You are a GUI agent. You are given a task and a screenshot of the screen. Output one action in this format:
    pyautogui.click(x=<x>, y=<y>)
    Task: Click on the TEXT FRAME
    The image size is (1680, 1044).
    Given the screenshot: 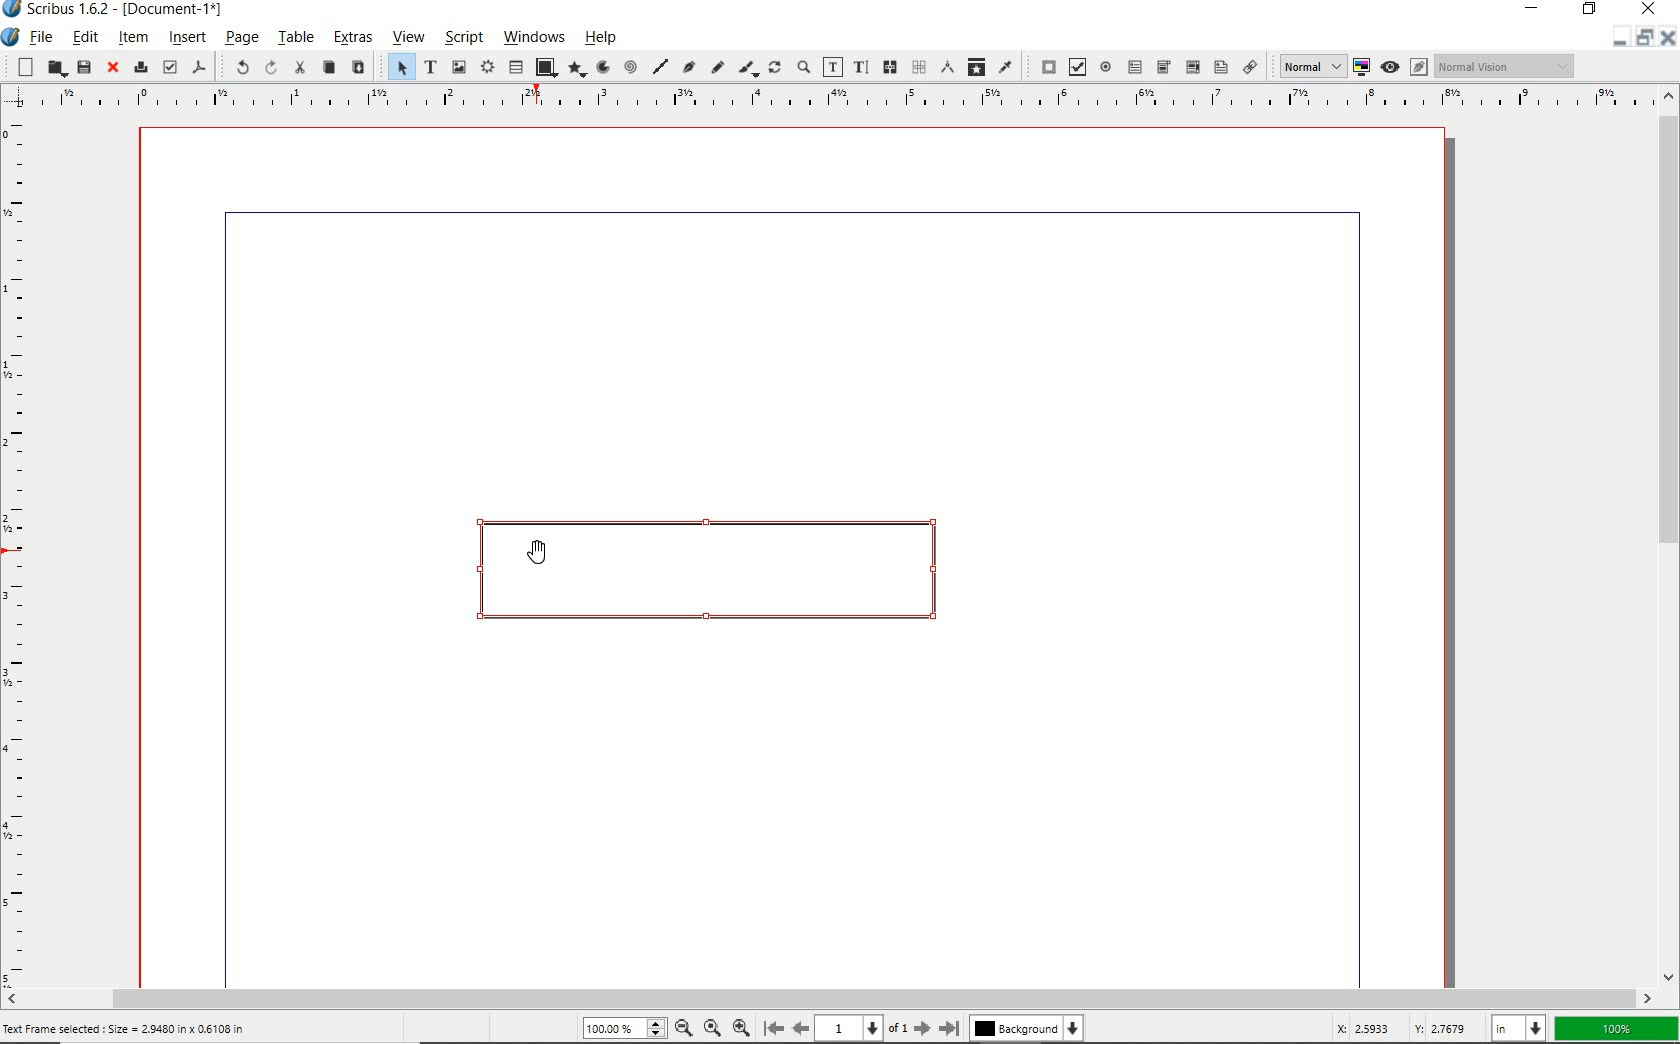 What is the action you would take?
    pyautogui.click(x=703, y=570)
    